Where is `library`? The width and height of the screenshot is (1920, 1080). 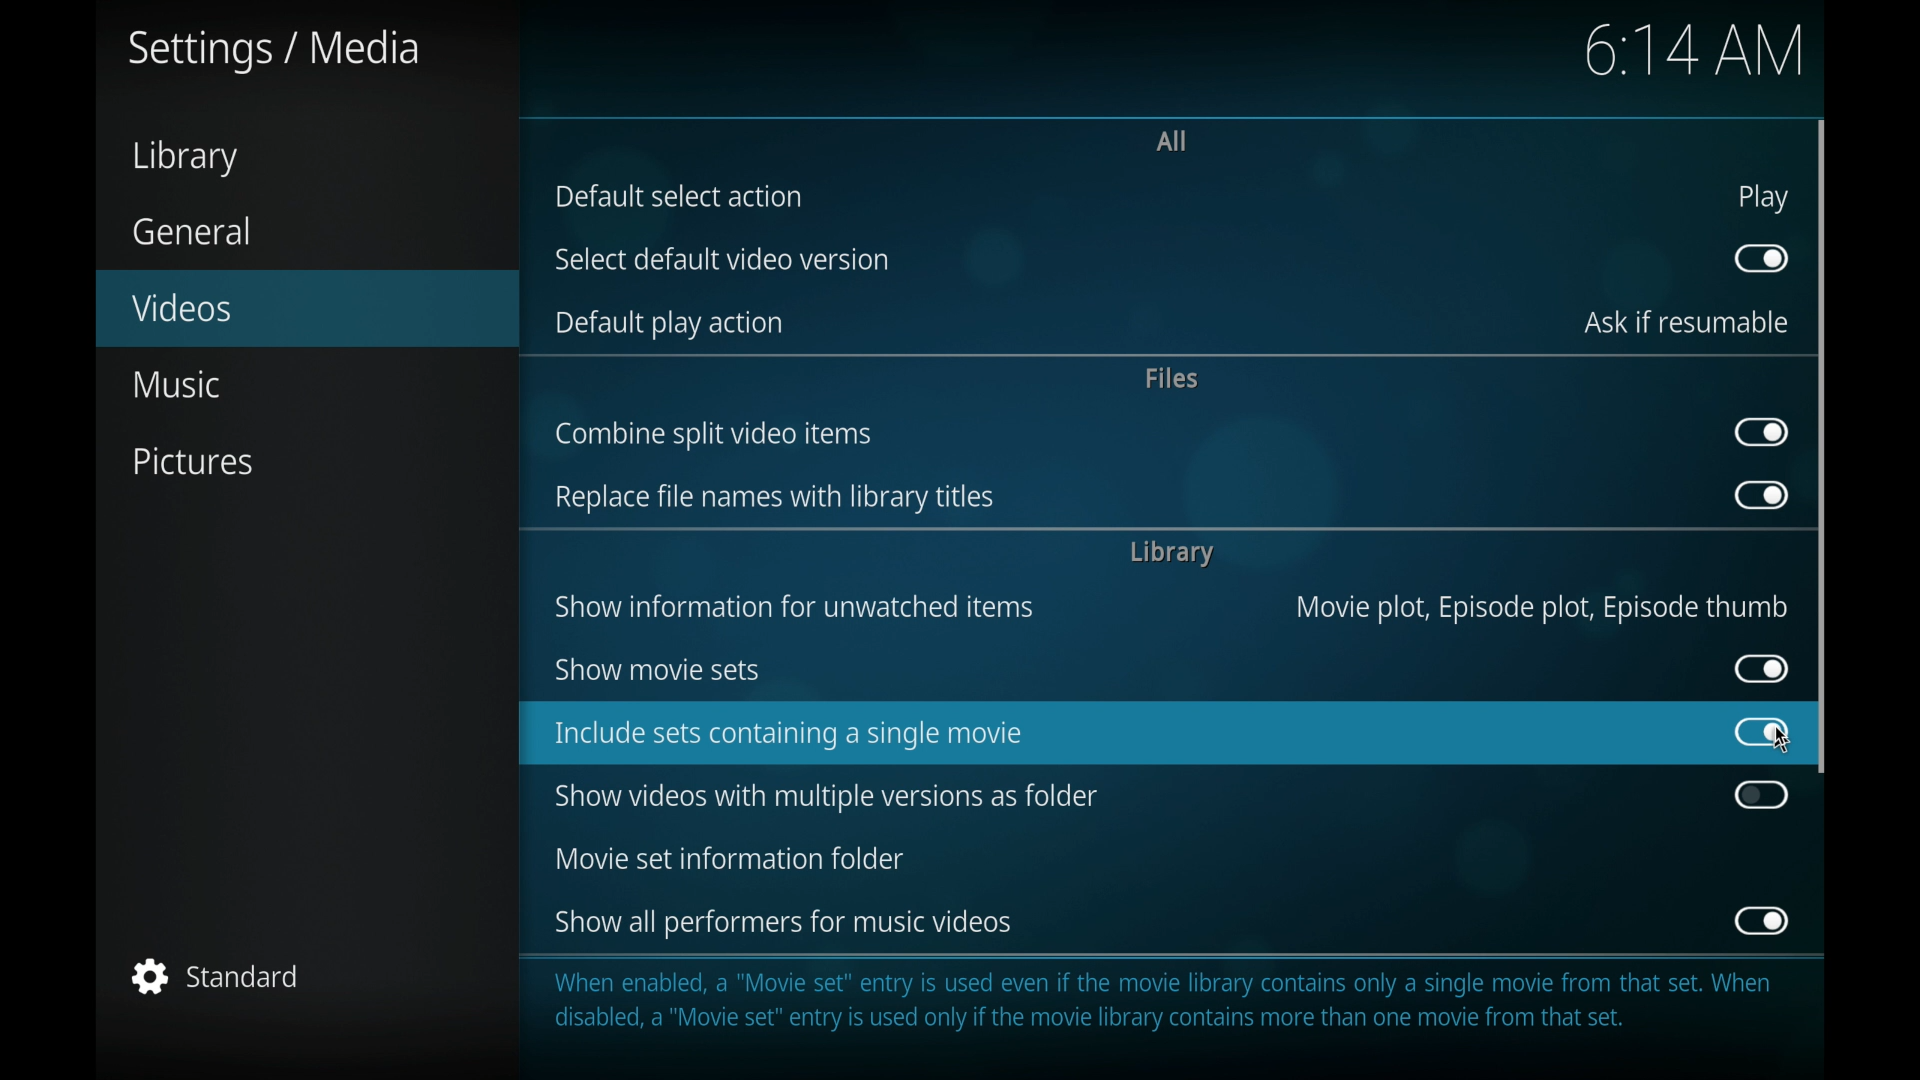
library is located at coordinates (184, 158).